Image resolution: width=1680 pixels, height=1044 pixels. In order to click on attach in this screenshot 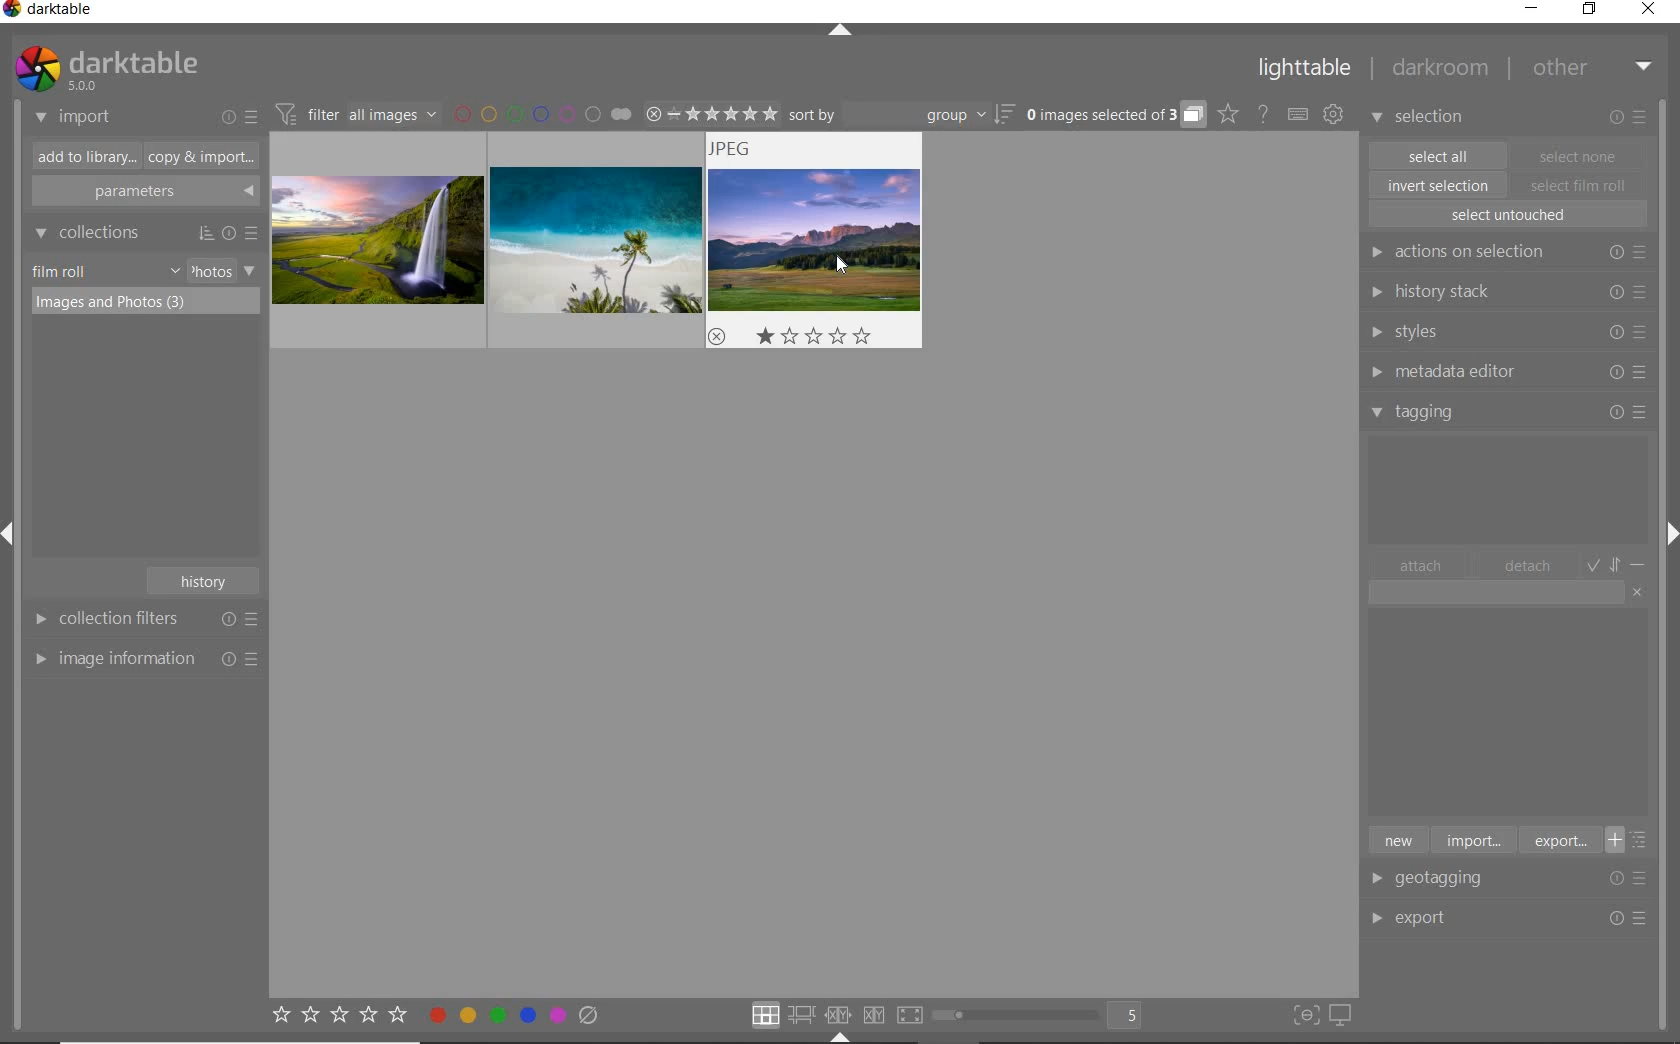, I will do `click(1421, 565)`.